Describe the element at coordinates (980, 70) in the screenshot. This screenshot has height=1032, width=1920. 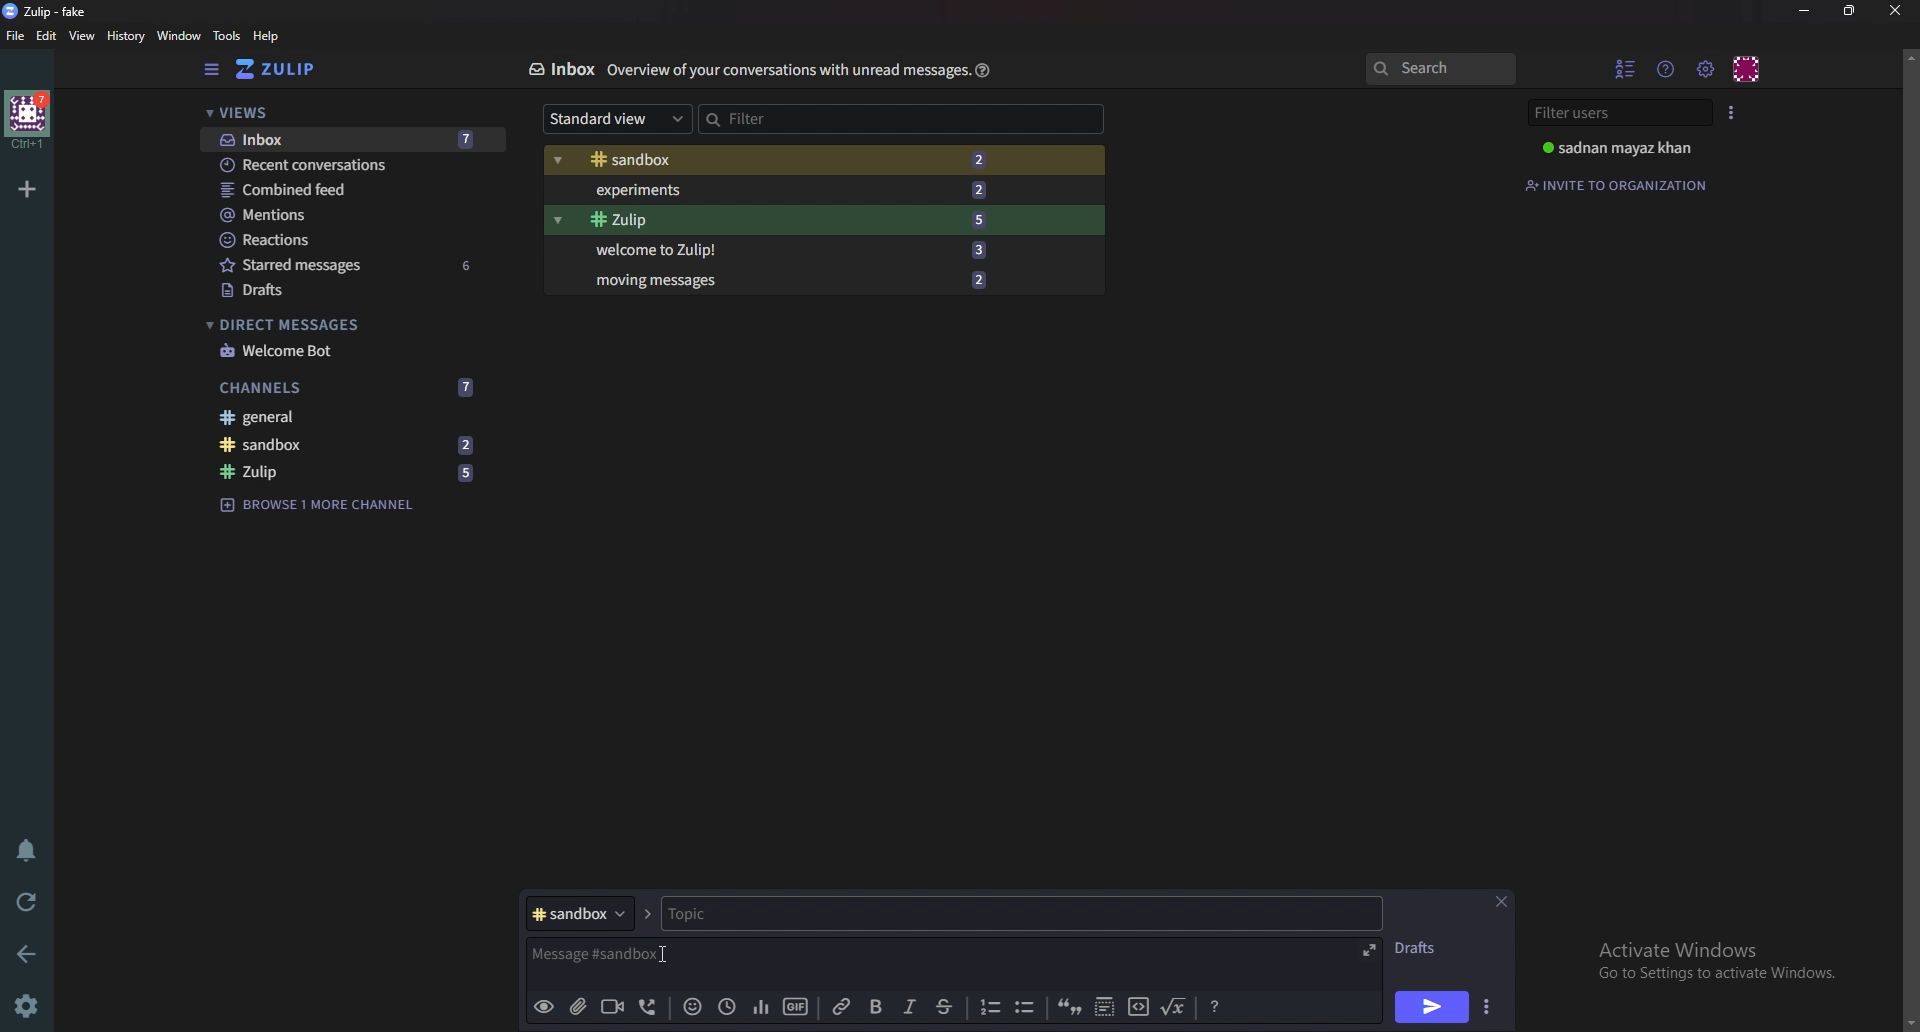
I see `Help` at that location.